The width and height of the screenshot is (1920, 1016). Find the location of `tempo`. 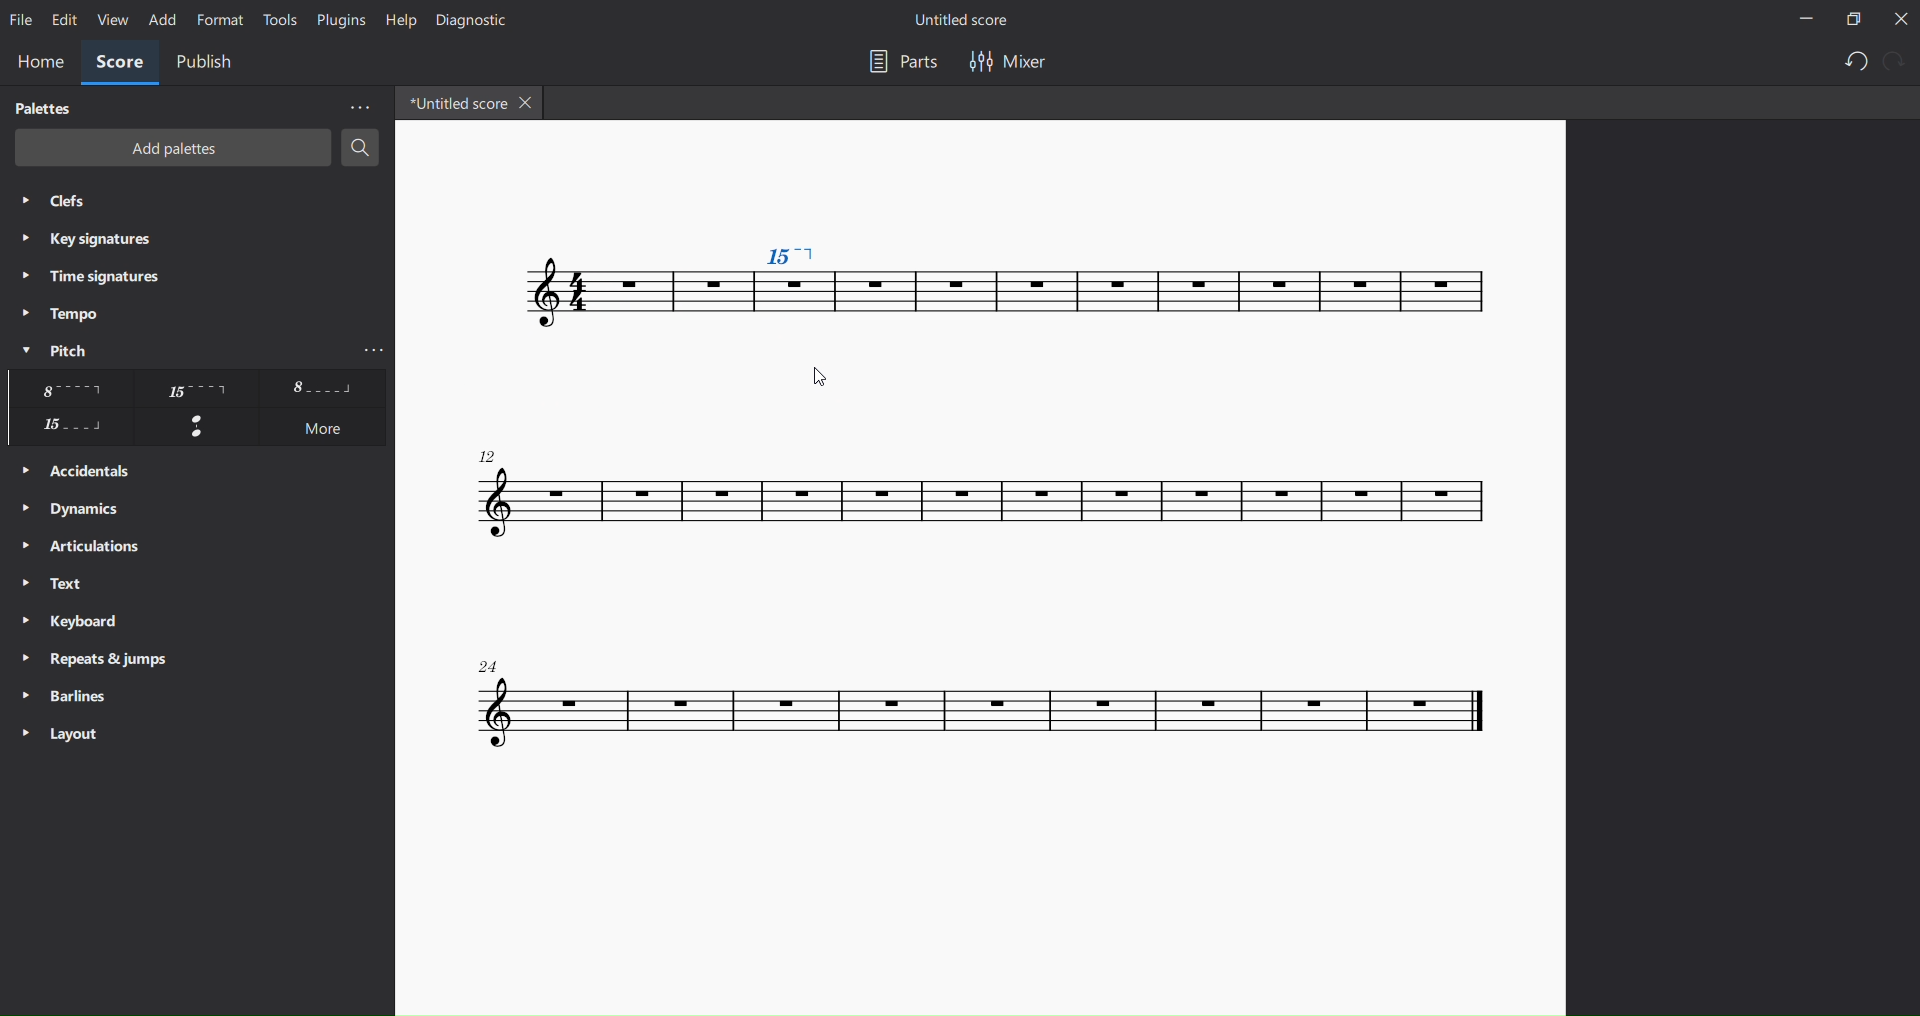

tempo is located at coordinates (64, 313).